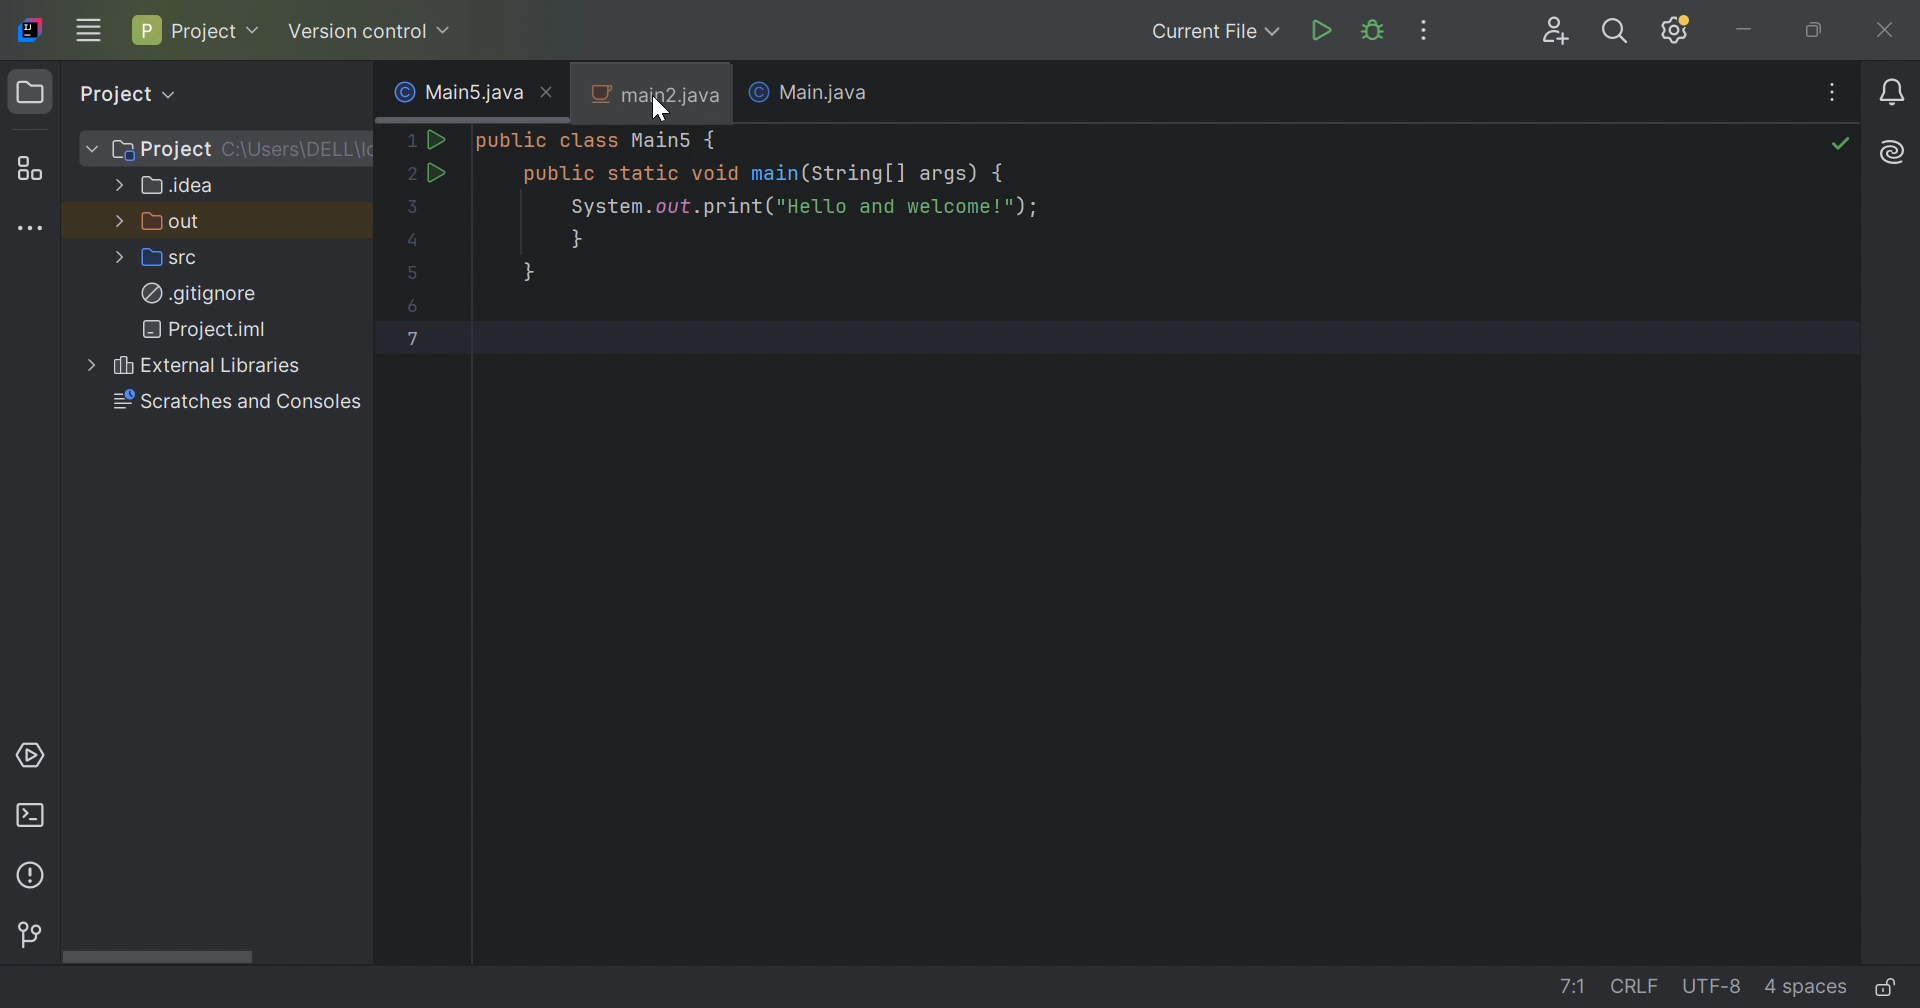 The height and width of the screenshot is (1008, 1920). Describe the element at coordinates (1815, 30) in the screenshot. I see `Restore down` at that location.